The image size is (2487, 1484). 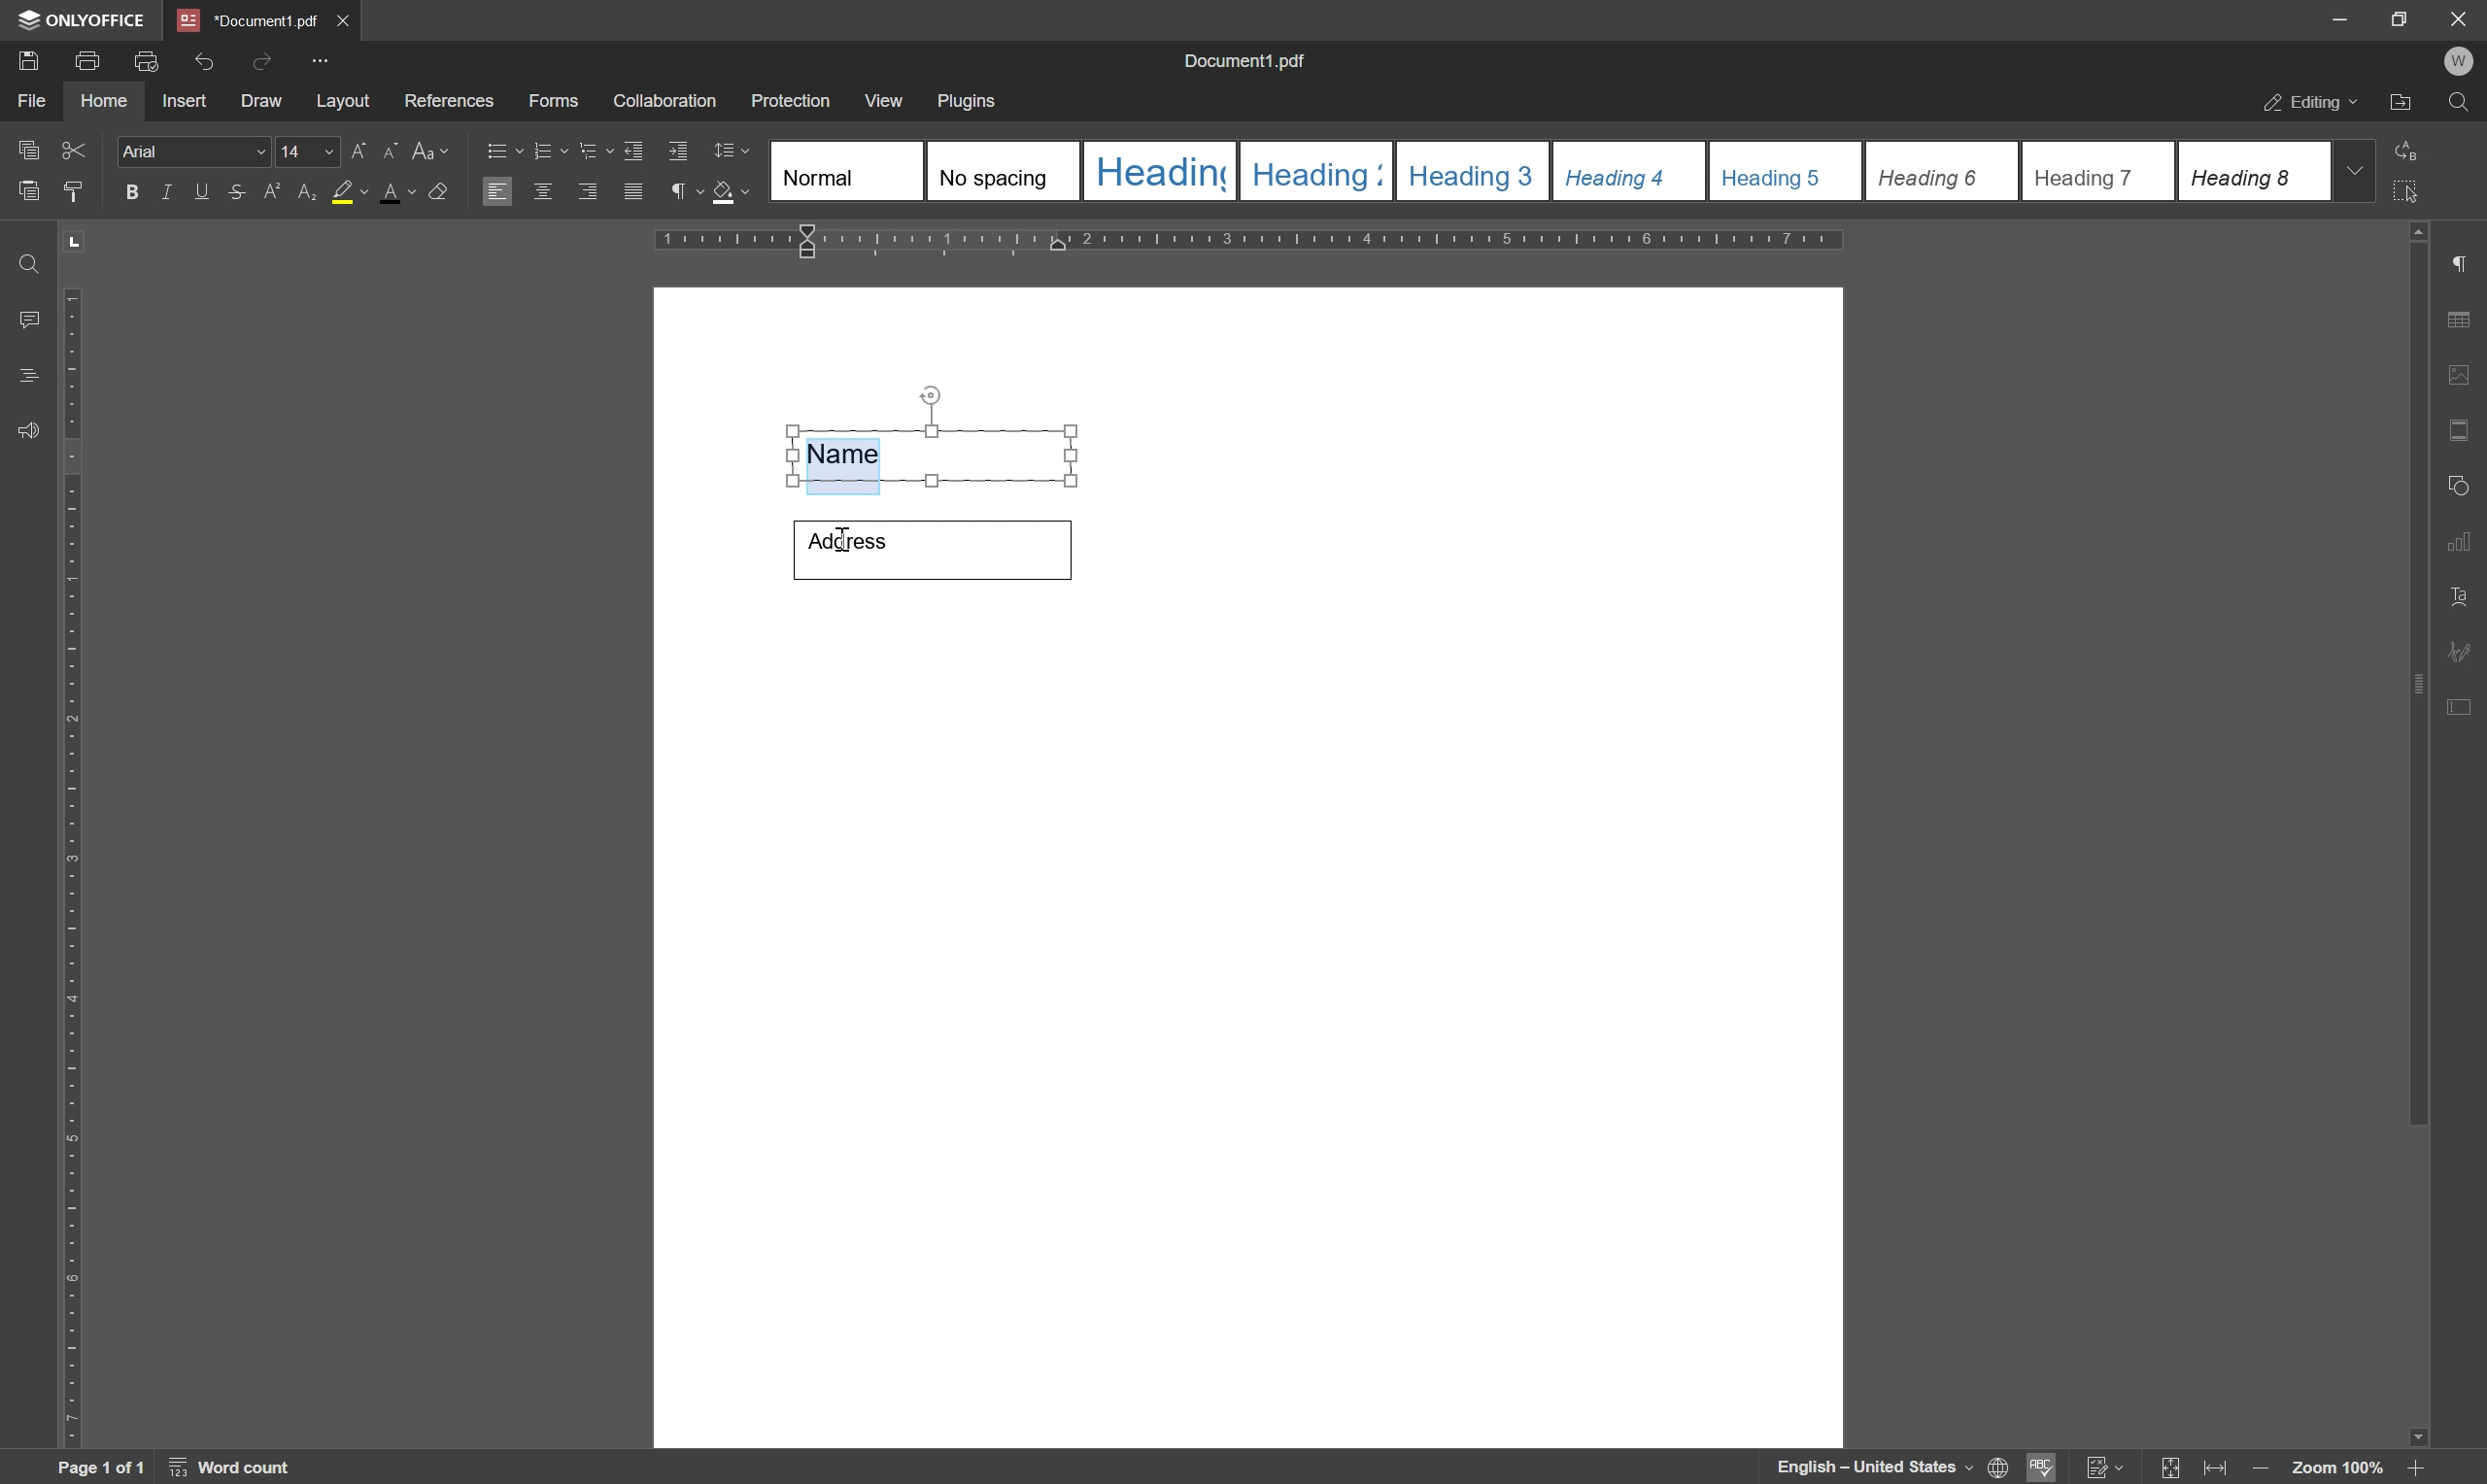 I want to click on copy style, so click(x=75, y=189).